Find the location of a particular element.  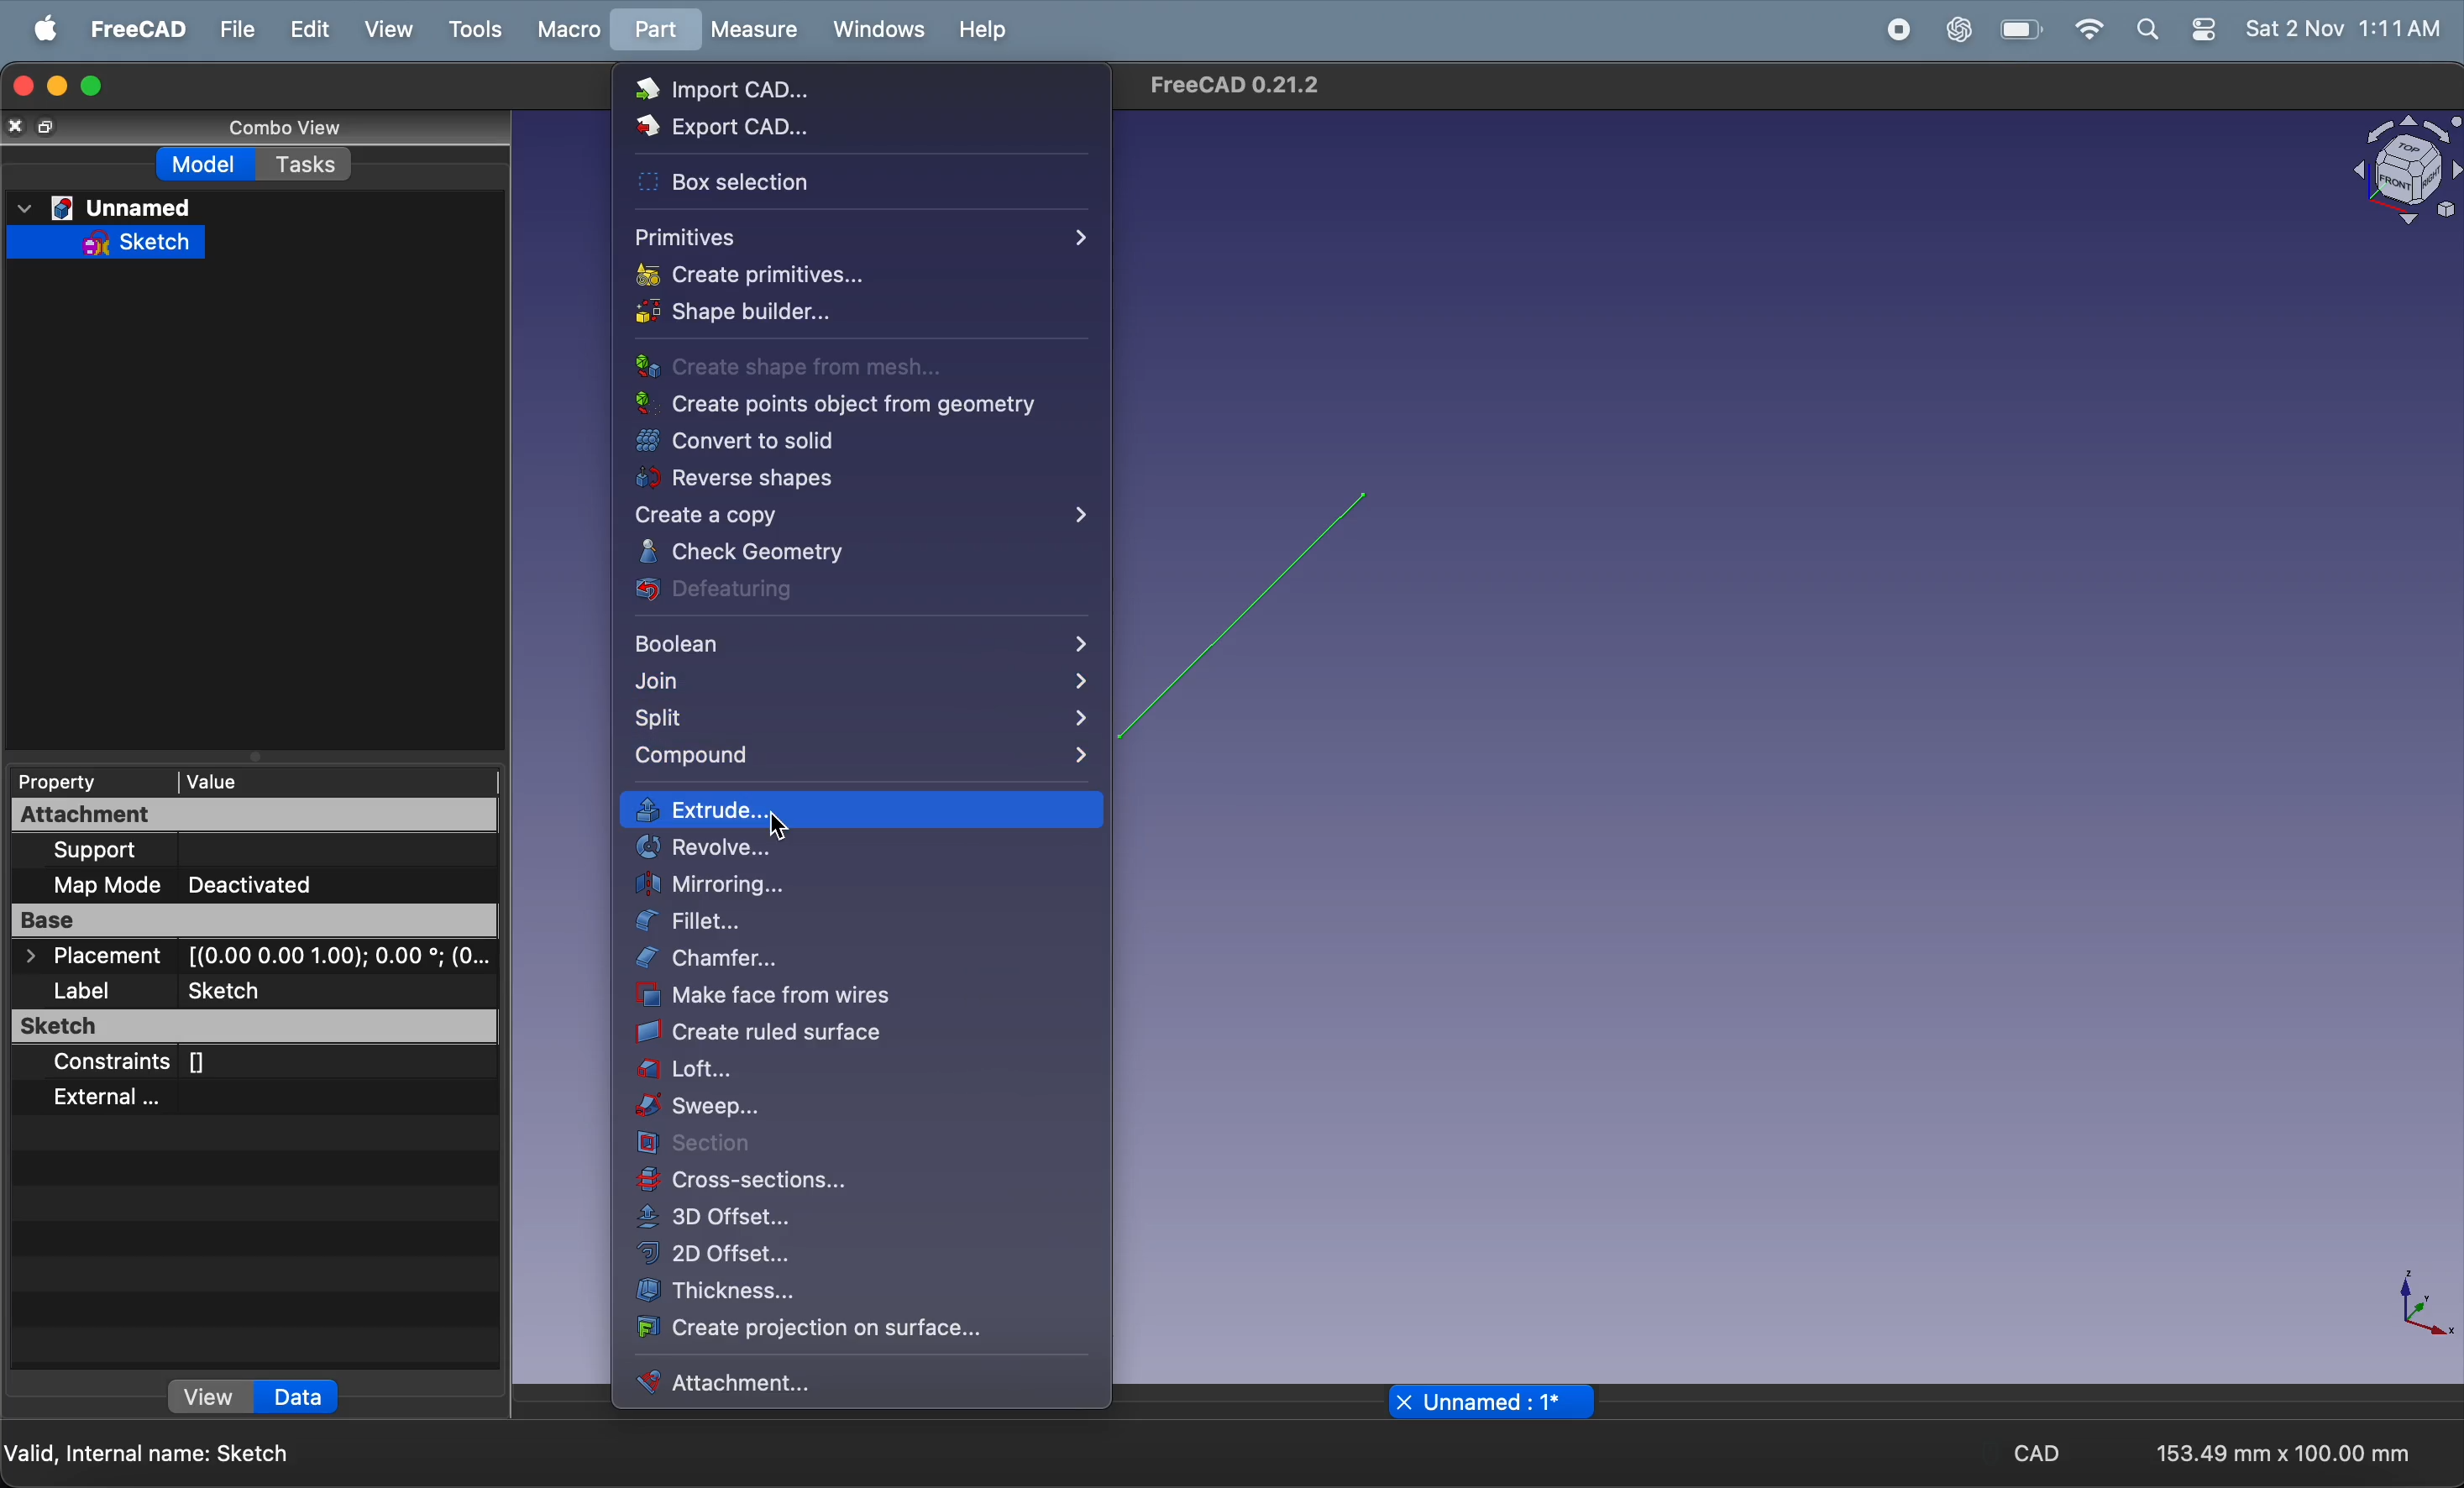

combo view is located at coordinates (300, 128).